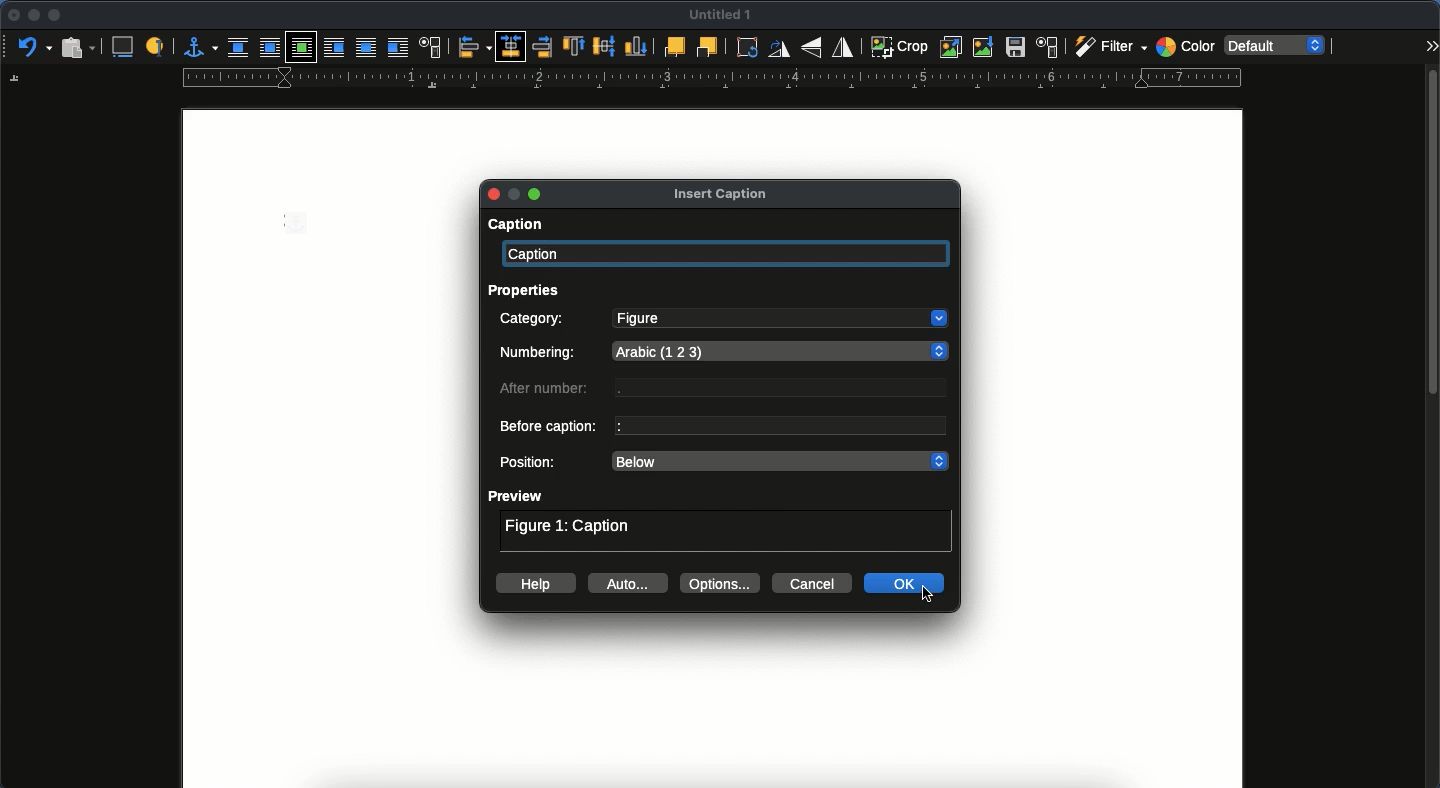 The width and height of the screenshot is (1440, 788). Describe the element at coordinates (337, 48) in the screenshot. I see `before` at that location.